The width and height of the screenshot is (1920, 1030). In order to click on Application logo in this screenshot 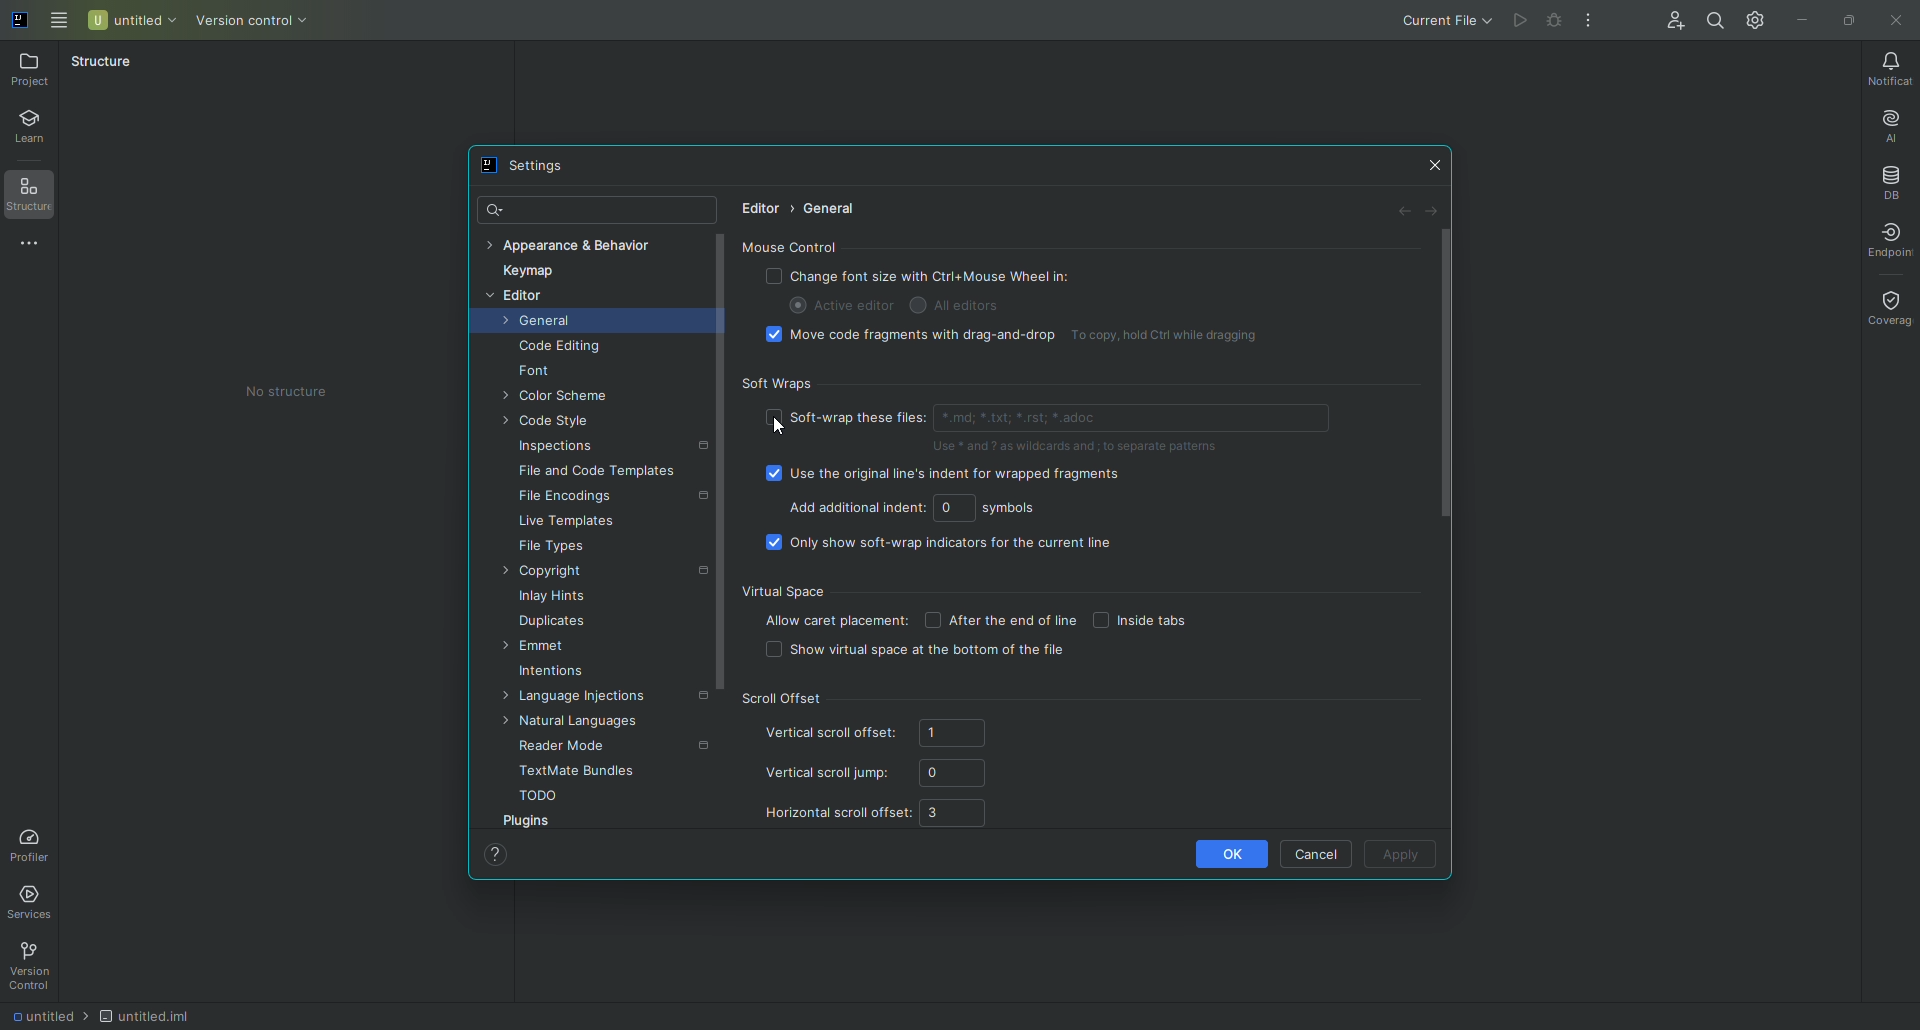, I will do `click(24, 24)`.